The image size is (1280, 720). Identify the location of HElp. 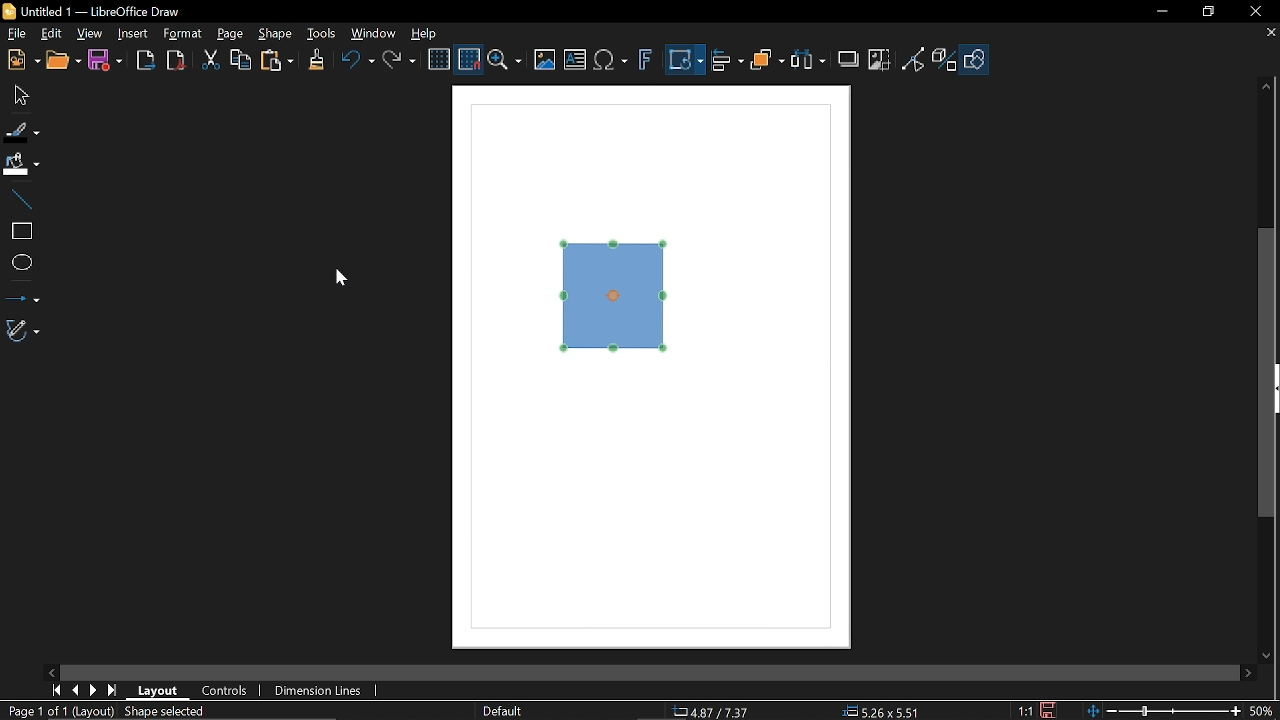
(422, 31).